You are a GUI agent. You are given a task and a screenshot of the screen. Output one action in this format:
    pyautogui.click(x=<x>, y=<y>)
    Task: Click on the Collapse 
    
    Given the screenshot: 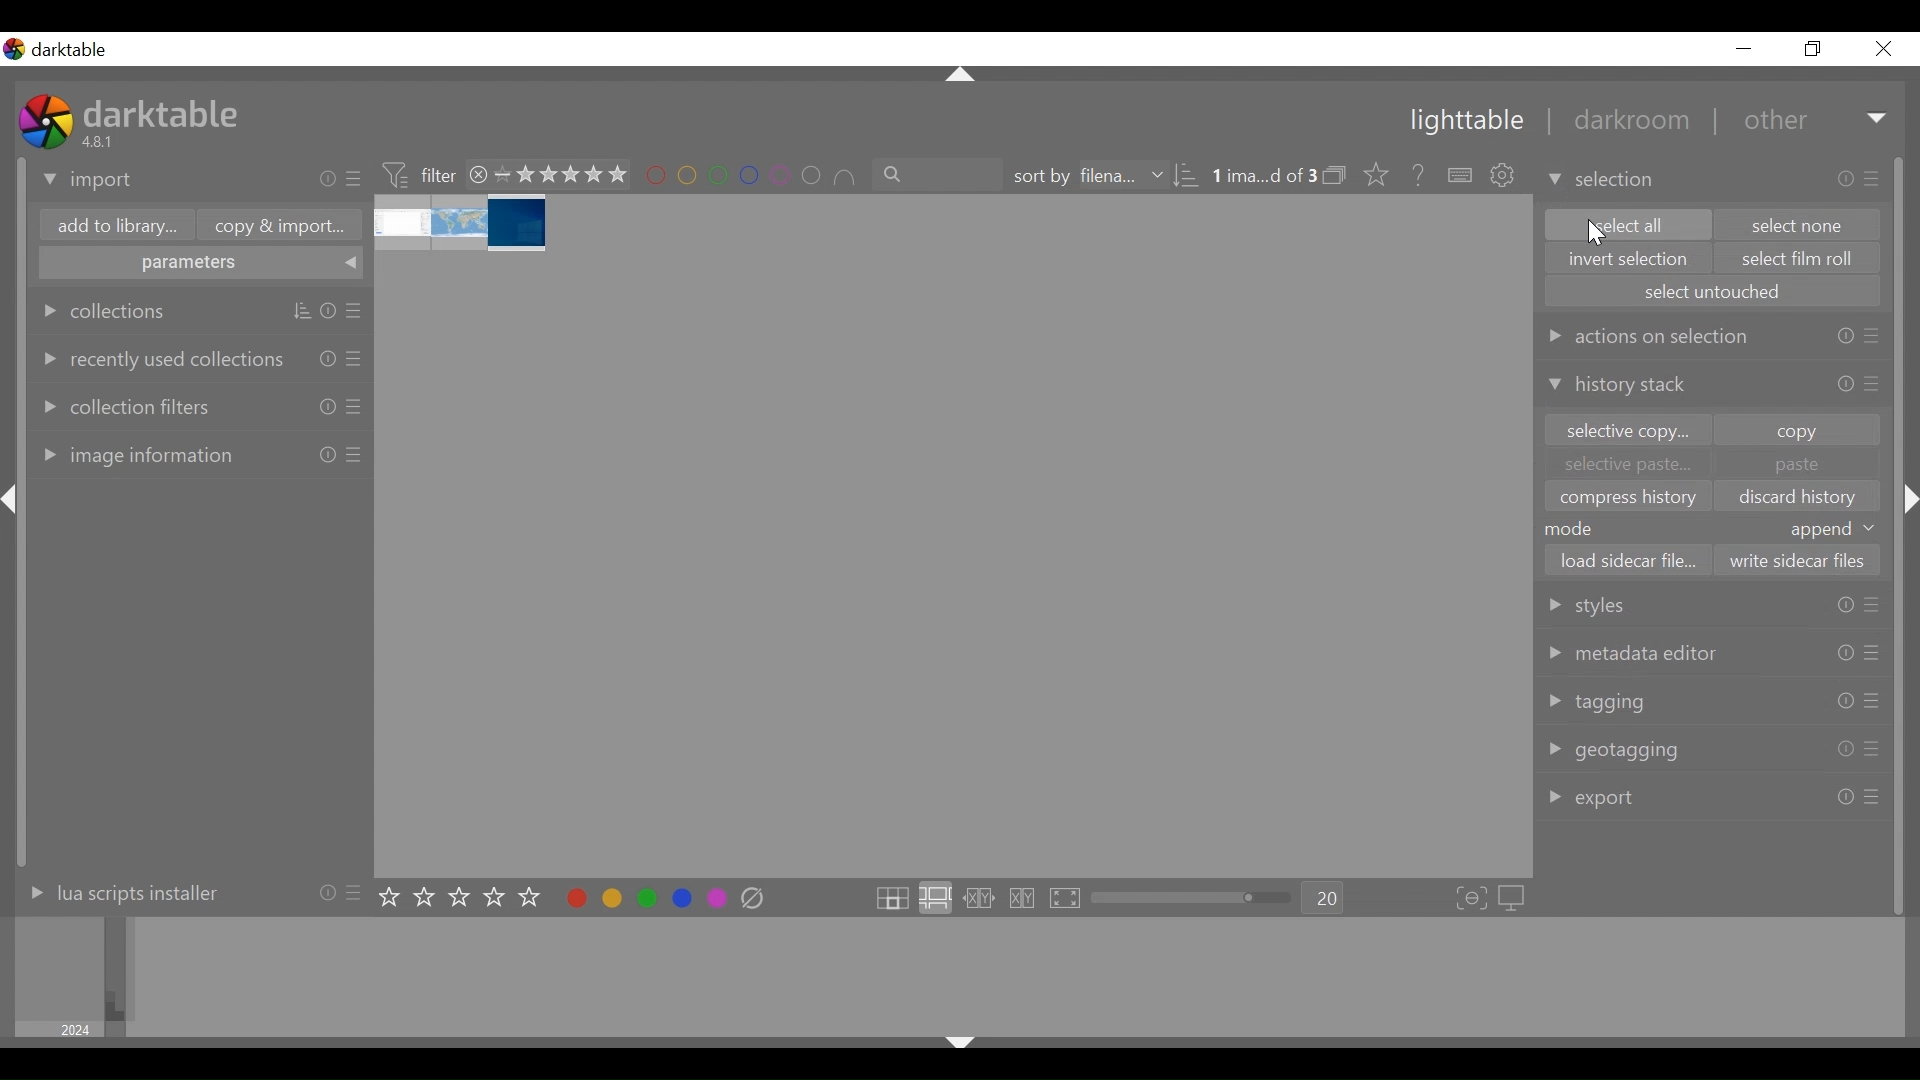 What is the action you would take?
    pyautogui.click(x=14, y=500)
    